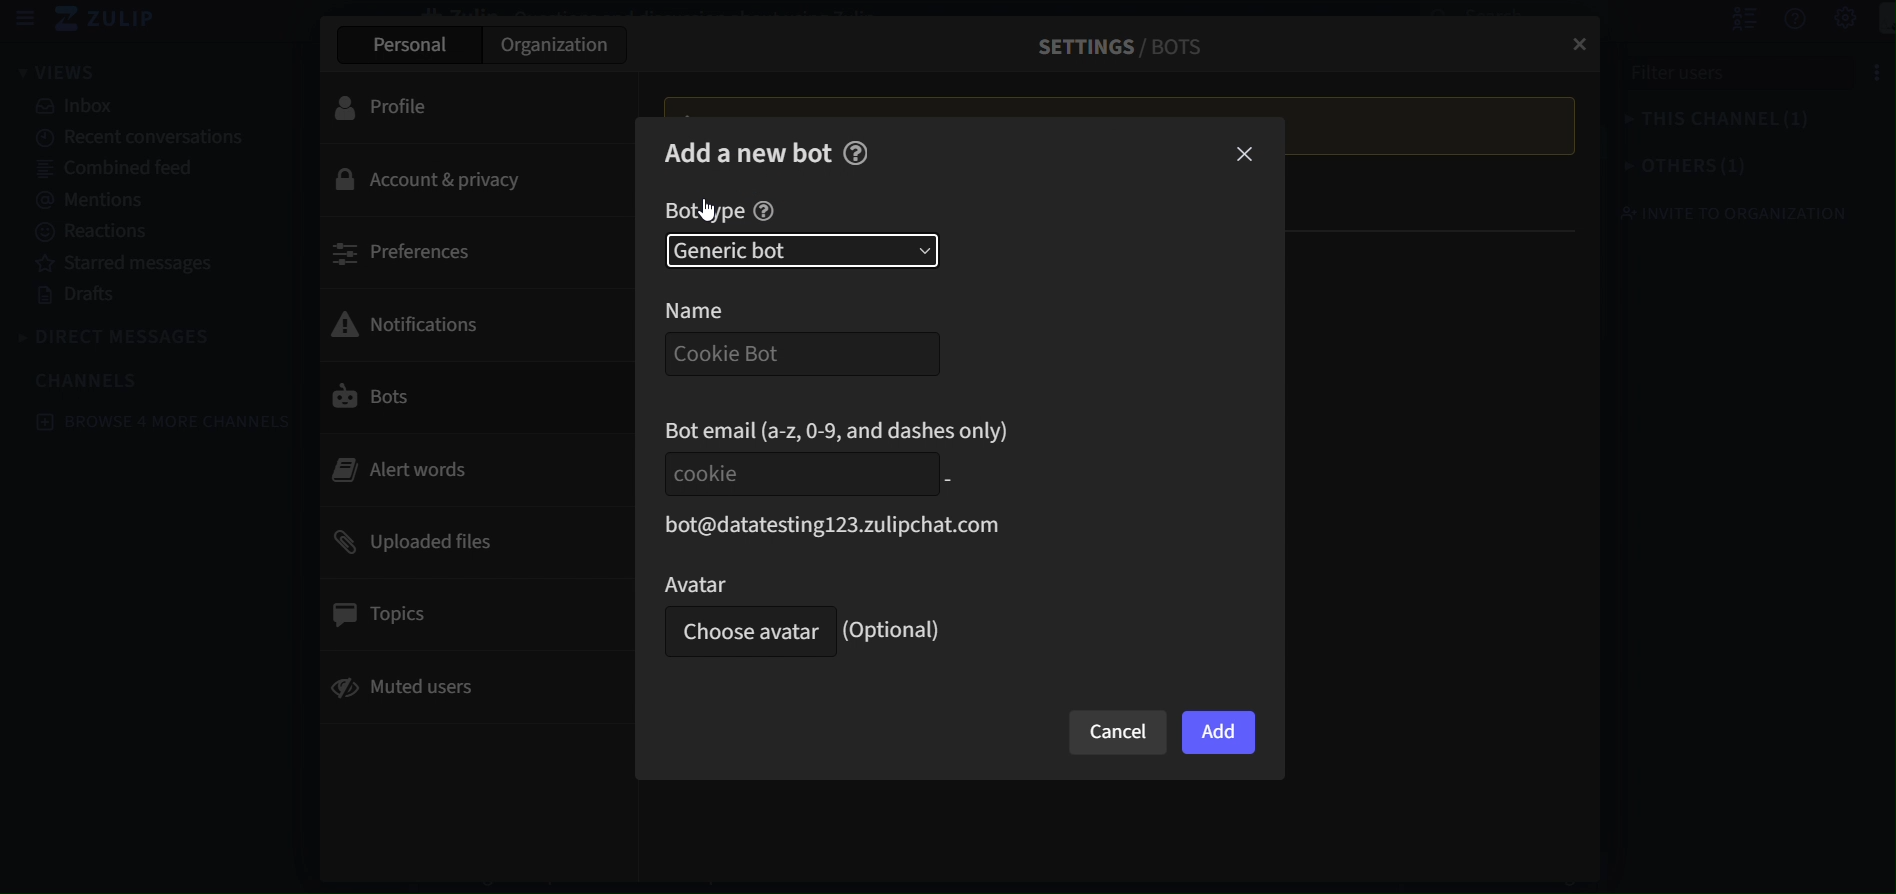 This screenshot has width=1896, height=894. Describe the element at coordinates (790, 583) in the screenshot. I see `avatar` at that location.